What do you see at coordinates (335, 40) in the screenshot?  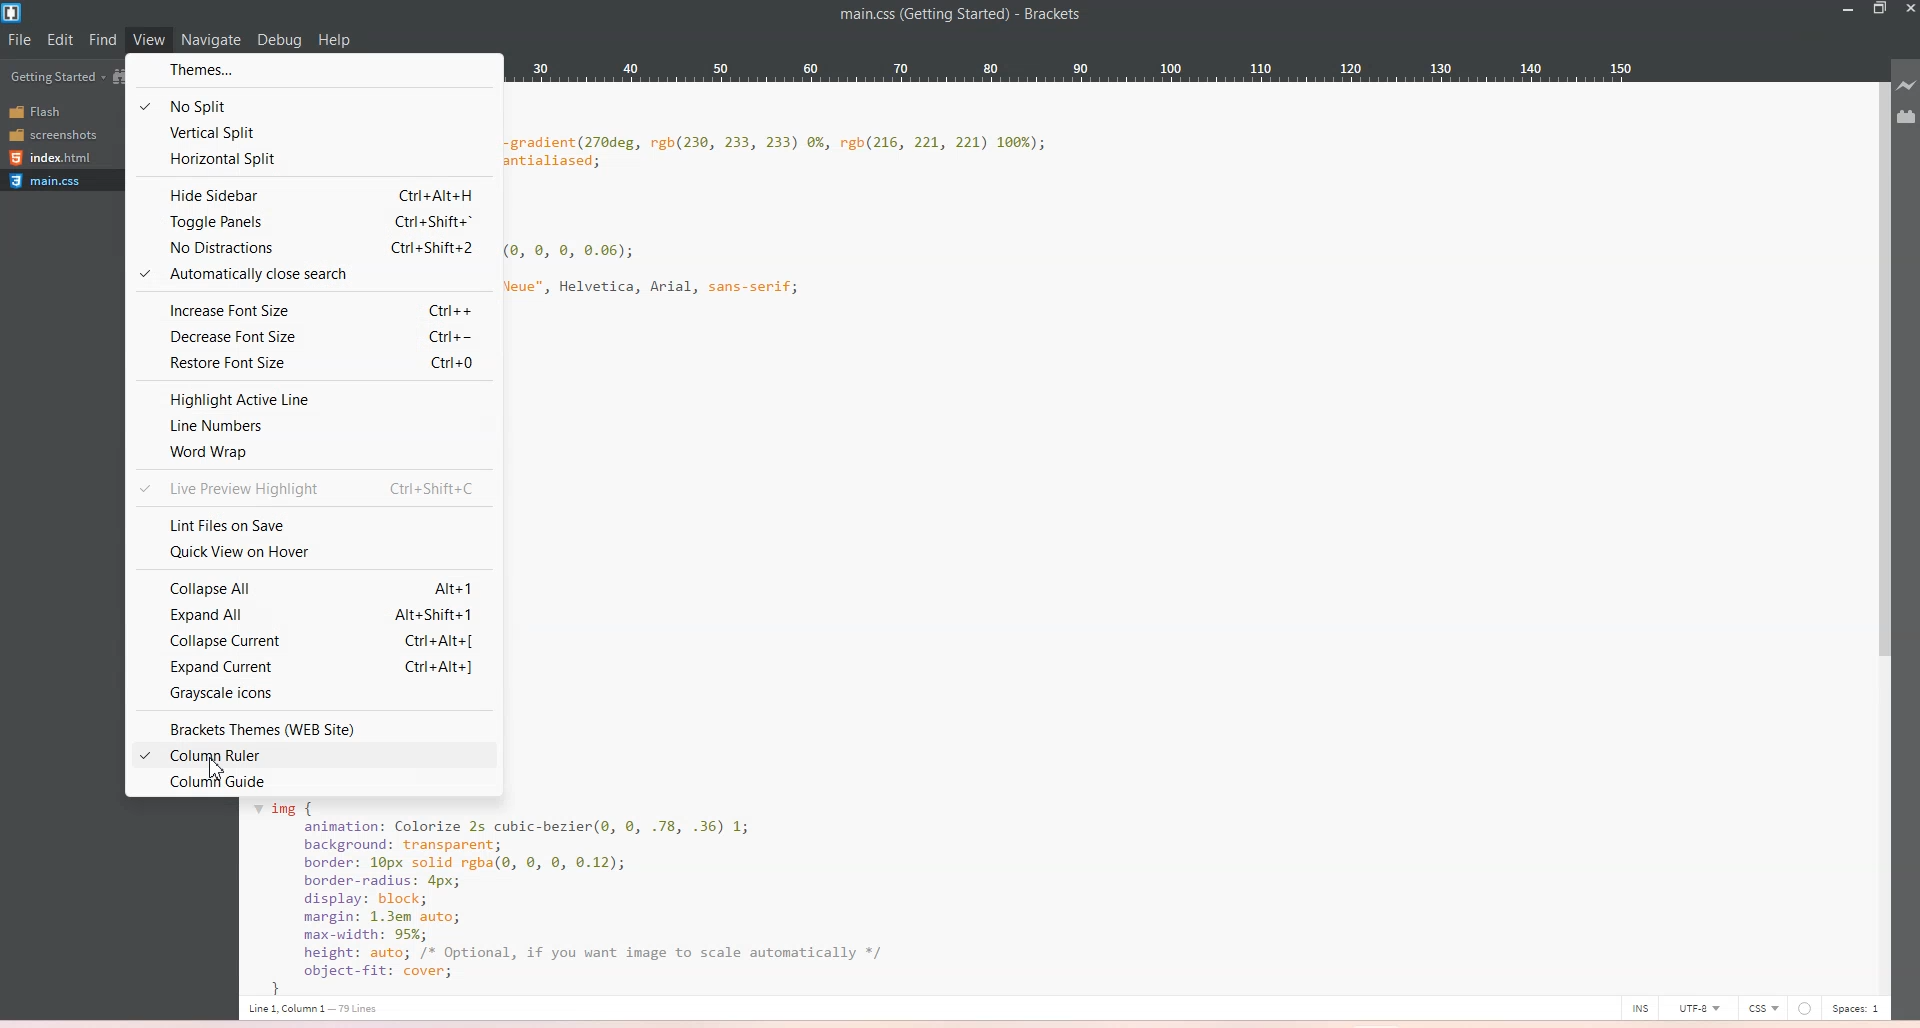 I see `help` at bounding box center [335, 40].